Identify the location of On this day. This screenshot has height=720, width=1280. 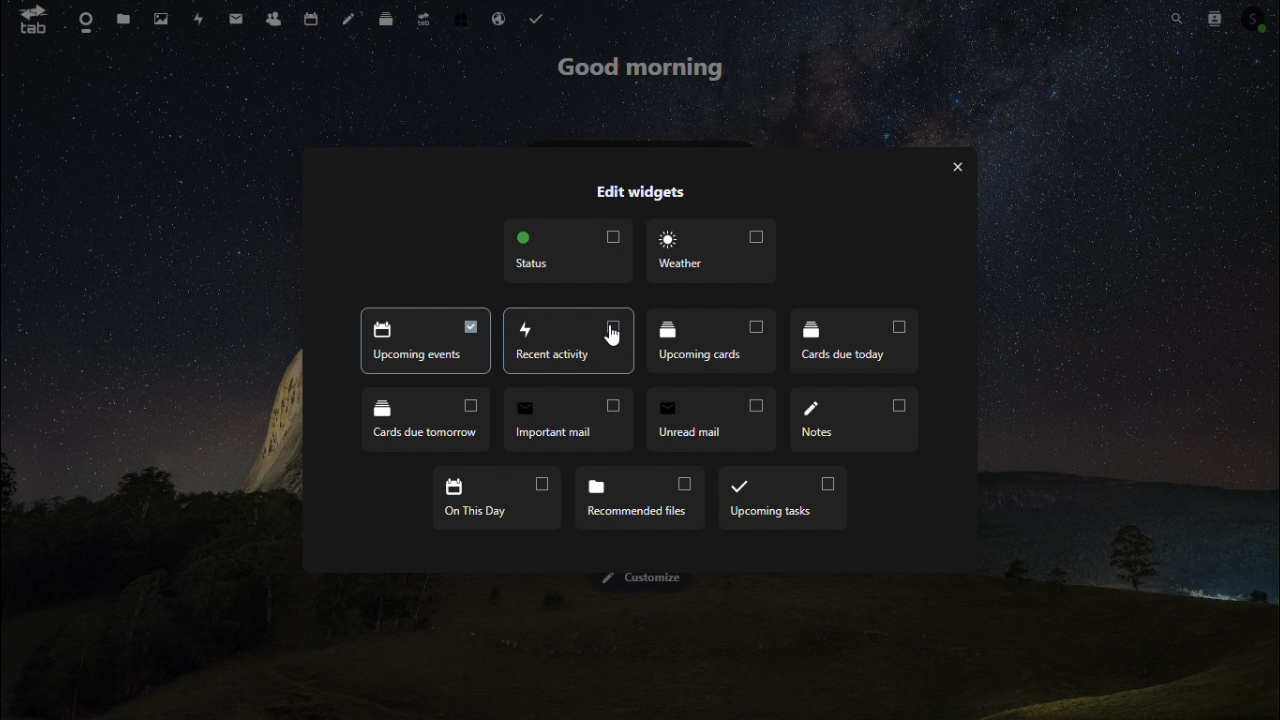
(494, 496).